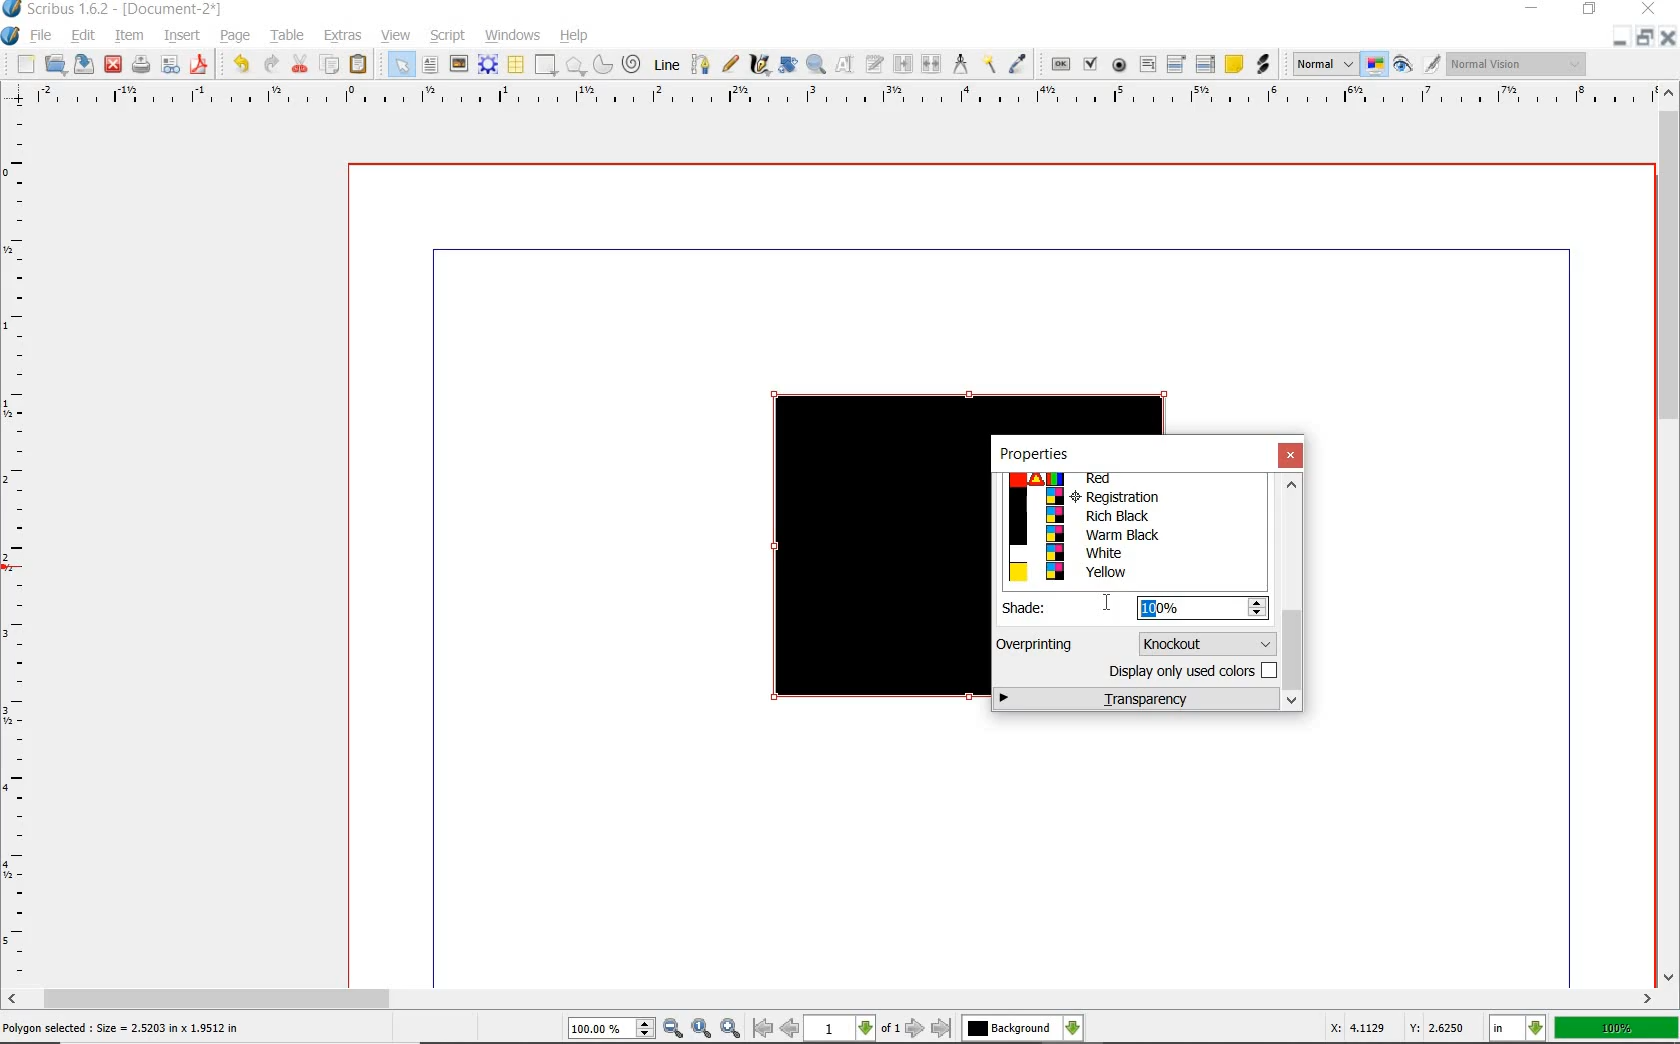 The height and width of the screenshot is (1044, 1680). Describe the element at coordinates (1190, 674) in the screenshot. I see `display only used colors` at that location.